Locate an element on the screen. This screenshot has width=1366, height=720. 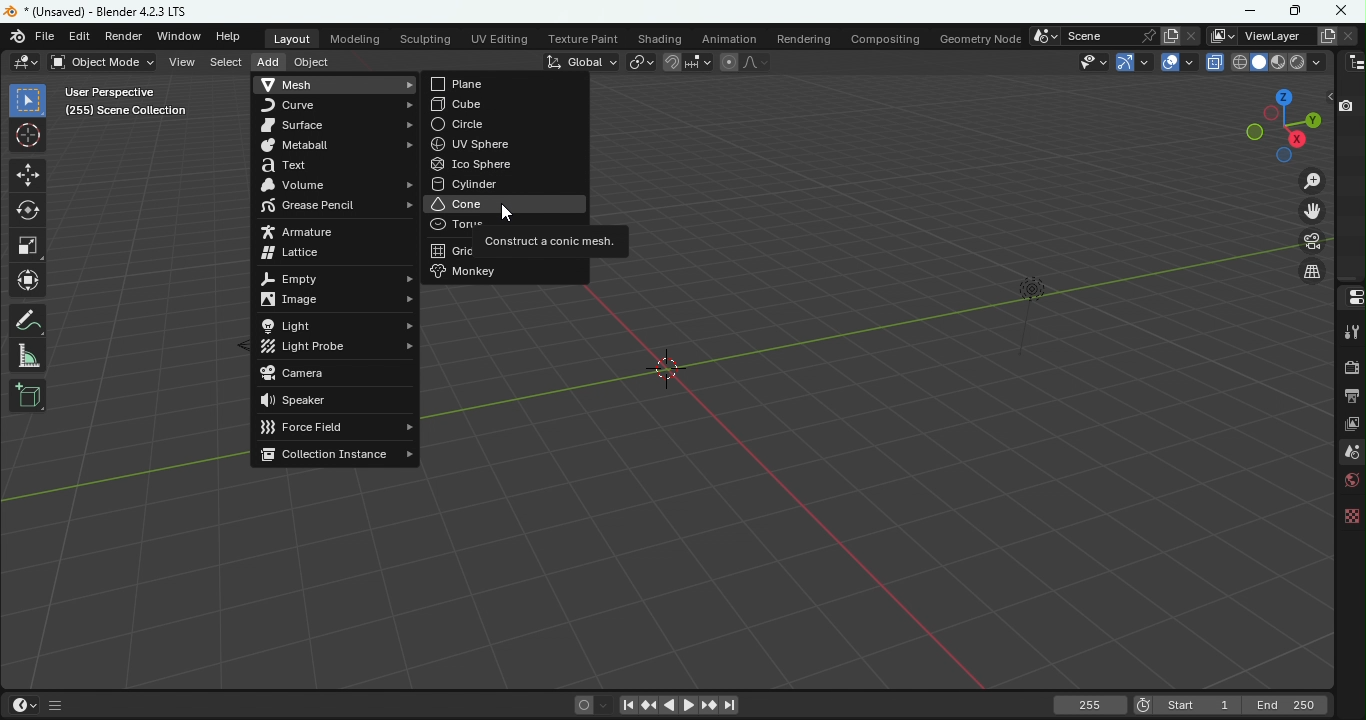
Last frame of playback/rendering range is located at coordinates (1287, 705).